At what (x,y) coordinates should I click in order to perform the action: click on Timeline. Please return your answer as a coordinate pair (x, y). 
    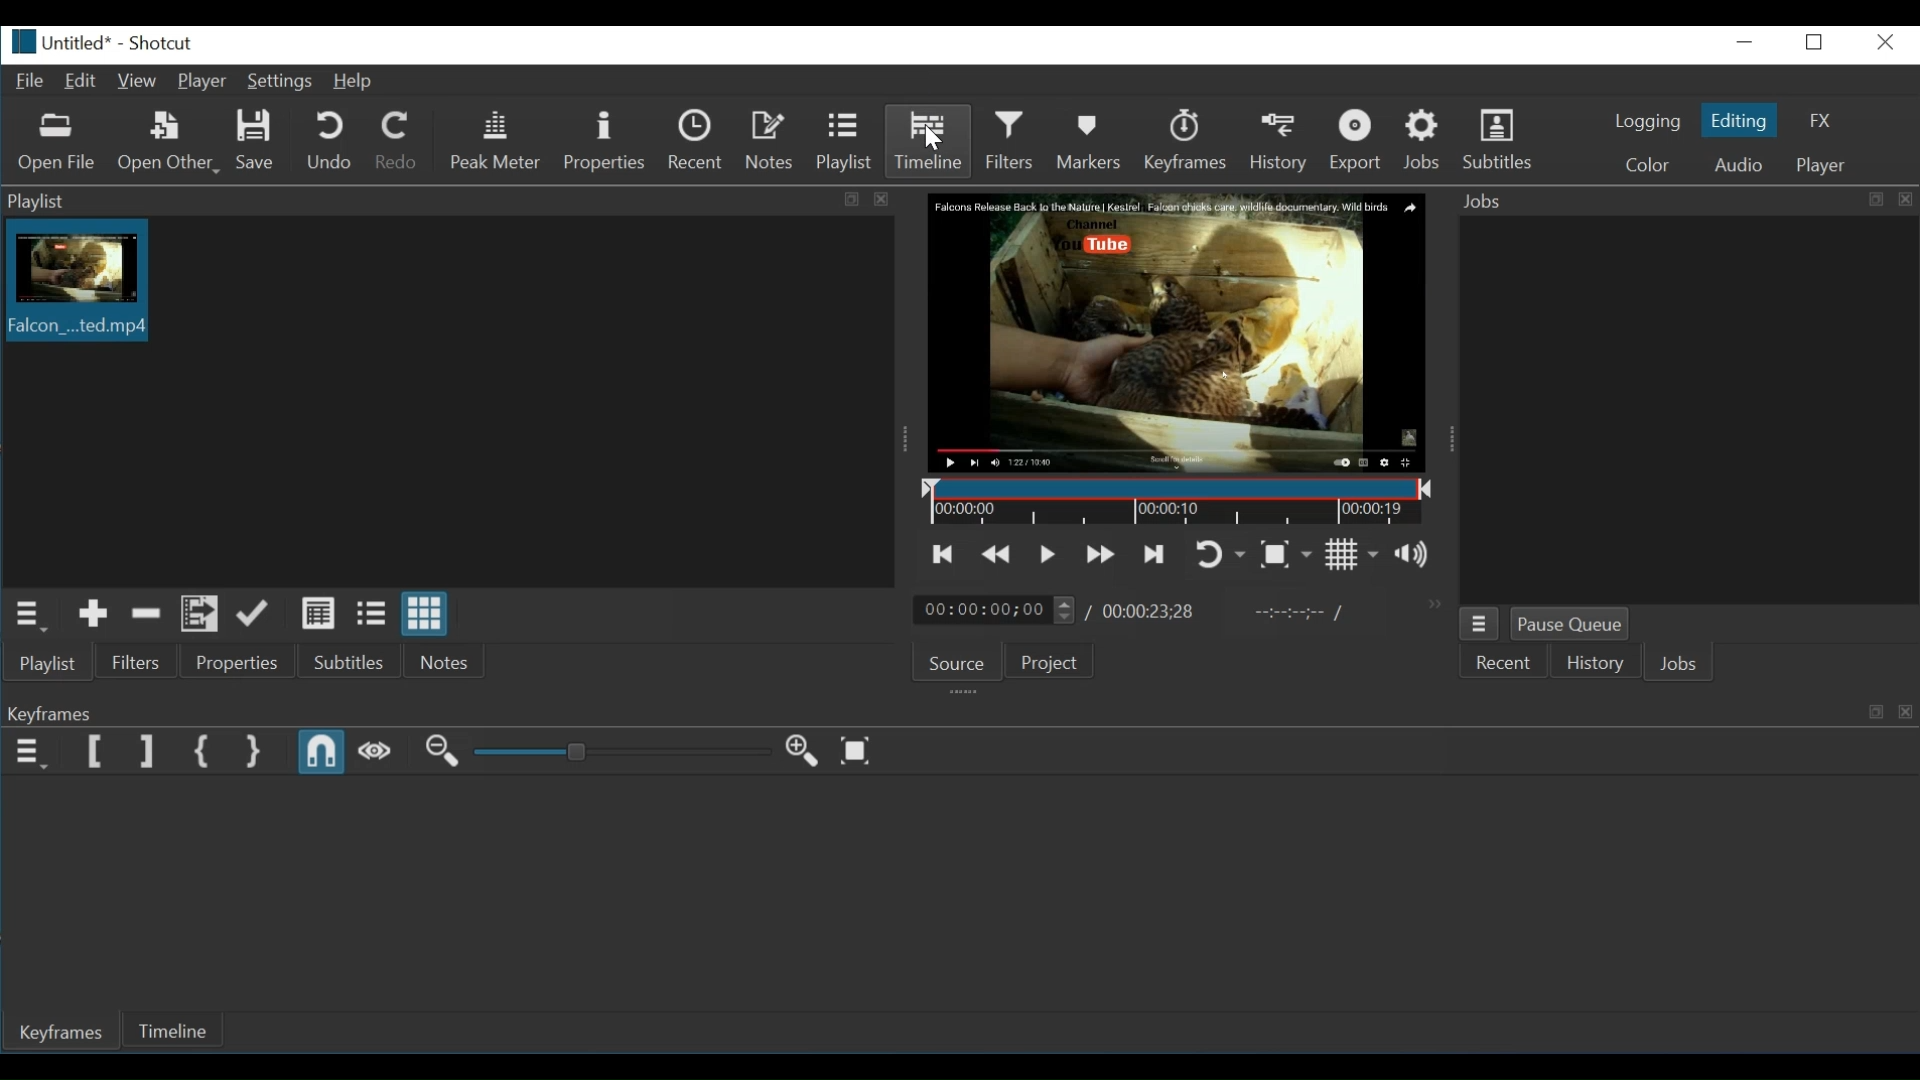
    Looking at the image, I should click on (929, 139).